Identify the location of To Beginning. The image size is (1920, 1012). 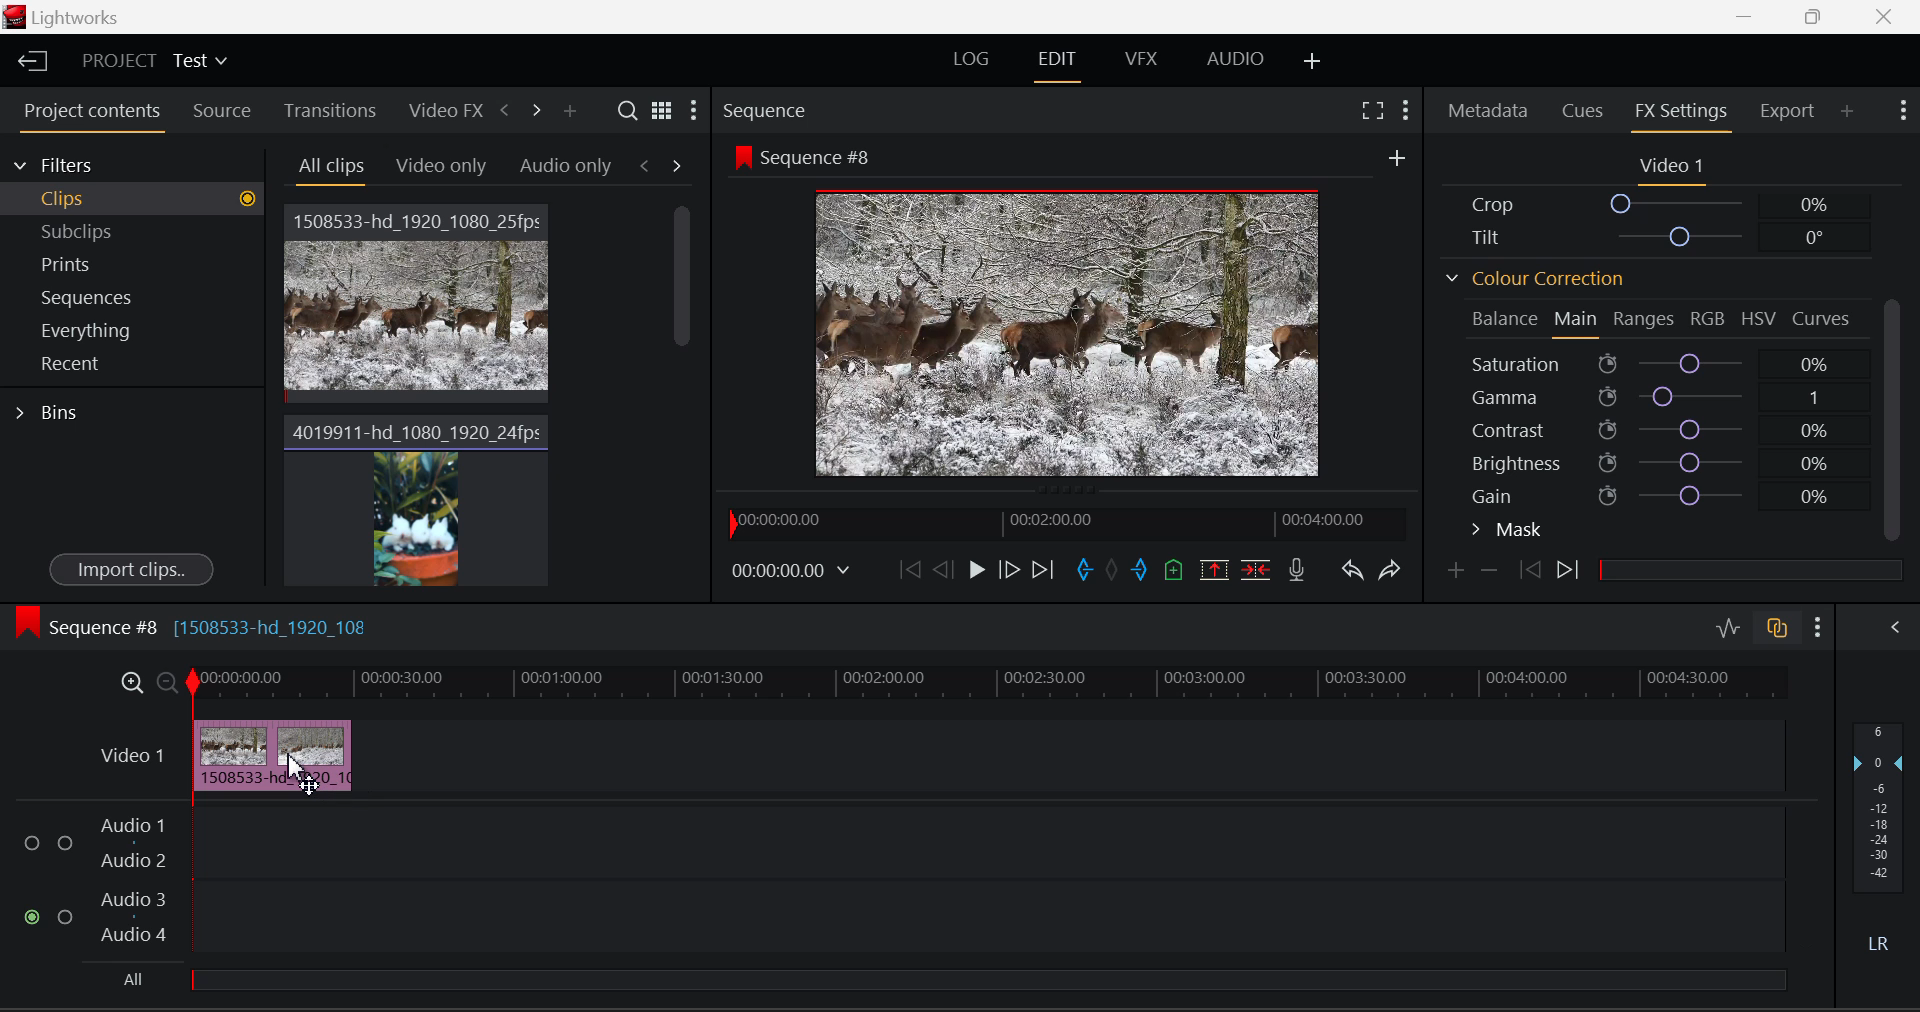
(907, 571).